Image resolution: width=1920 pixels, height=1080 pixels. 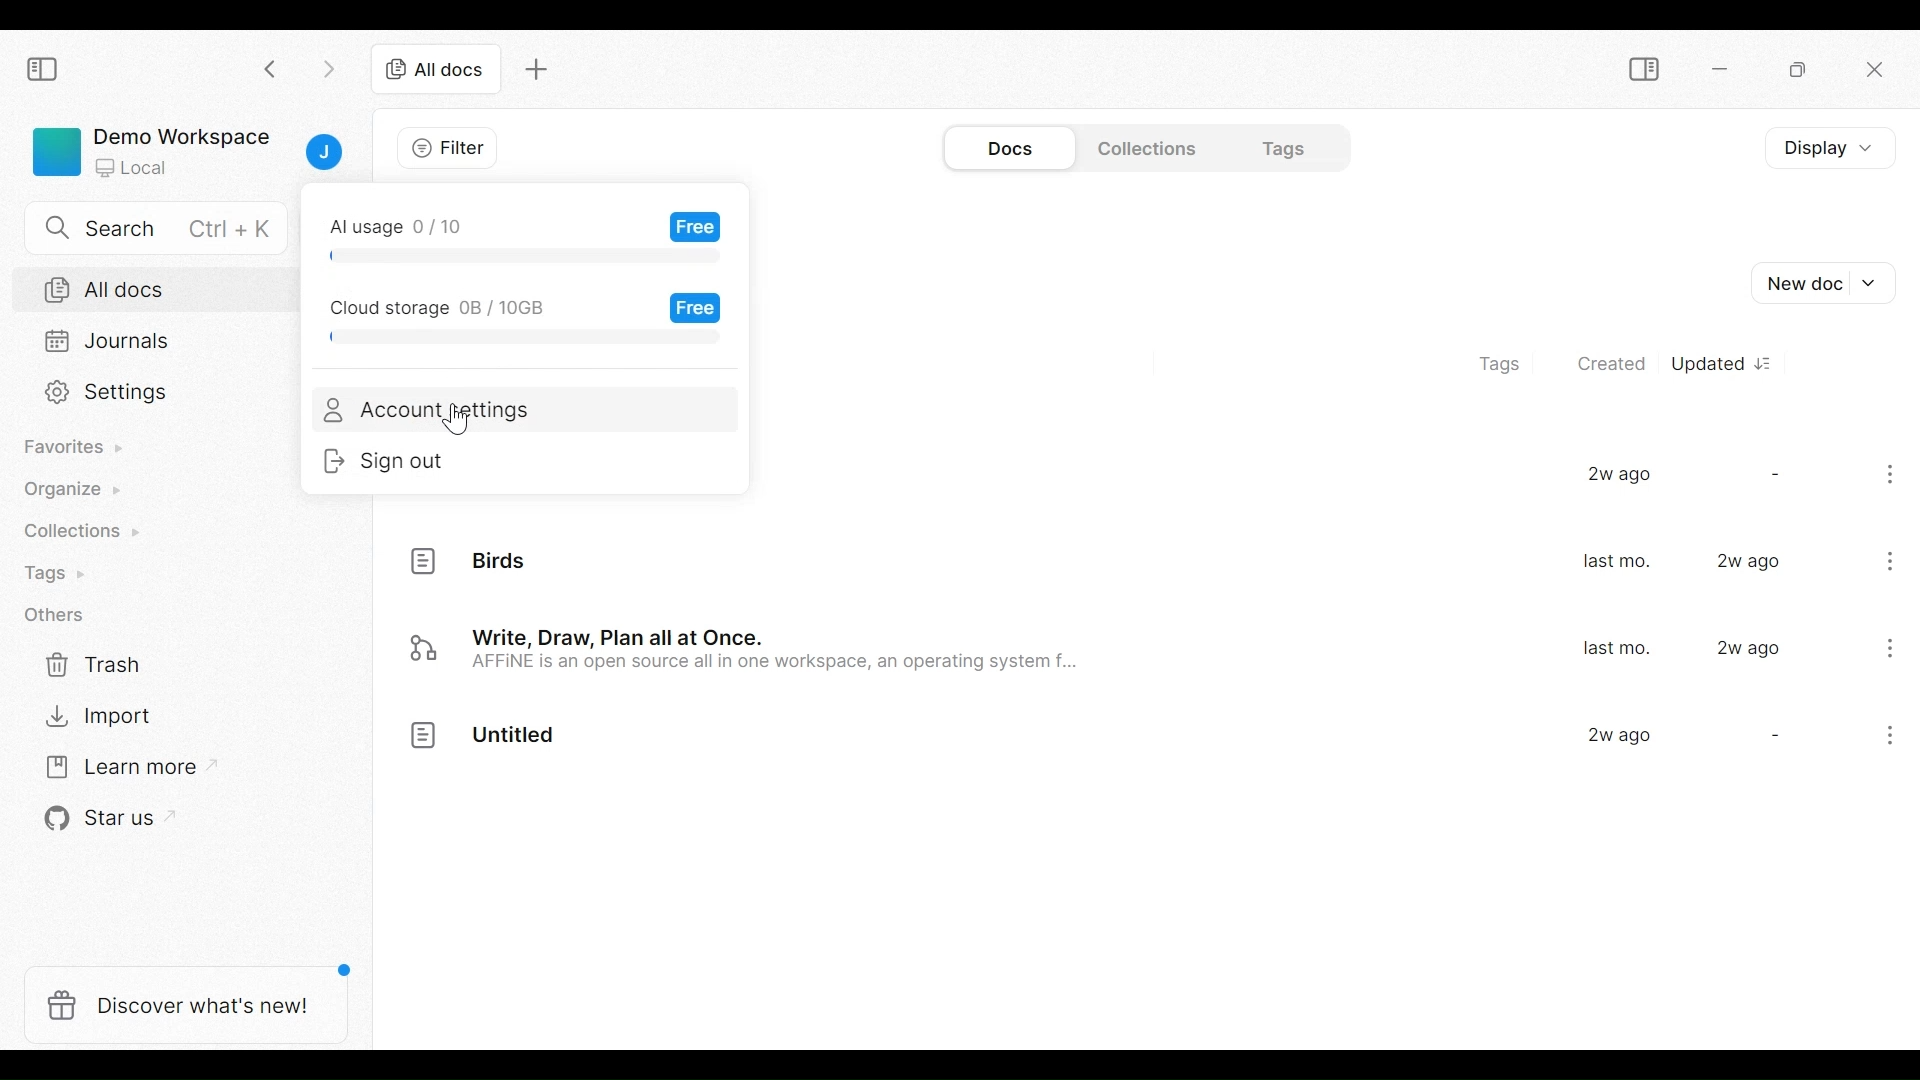 I want to click on icon, so click(x=426, y=560).